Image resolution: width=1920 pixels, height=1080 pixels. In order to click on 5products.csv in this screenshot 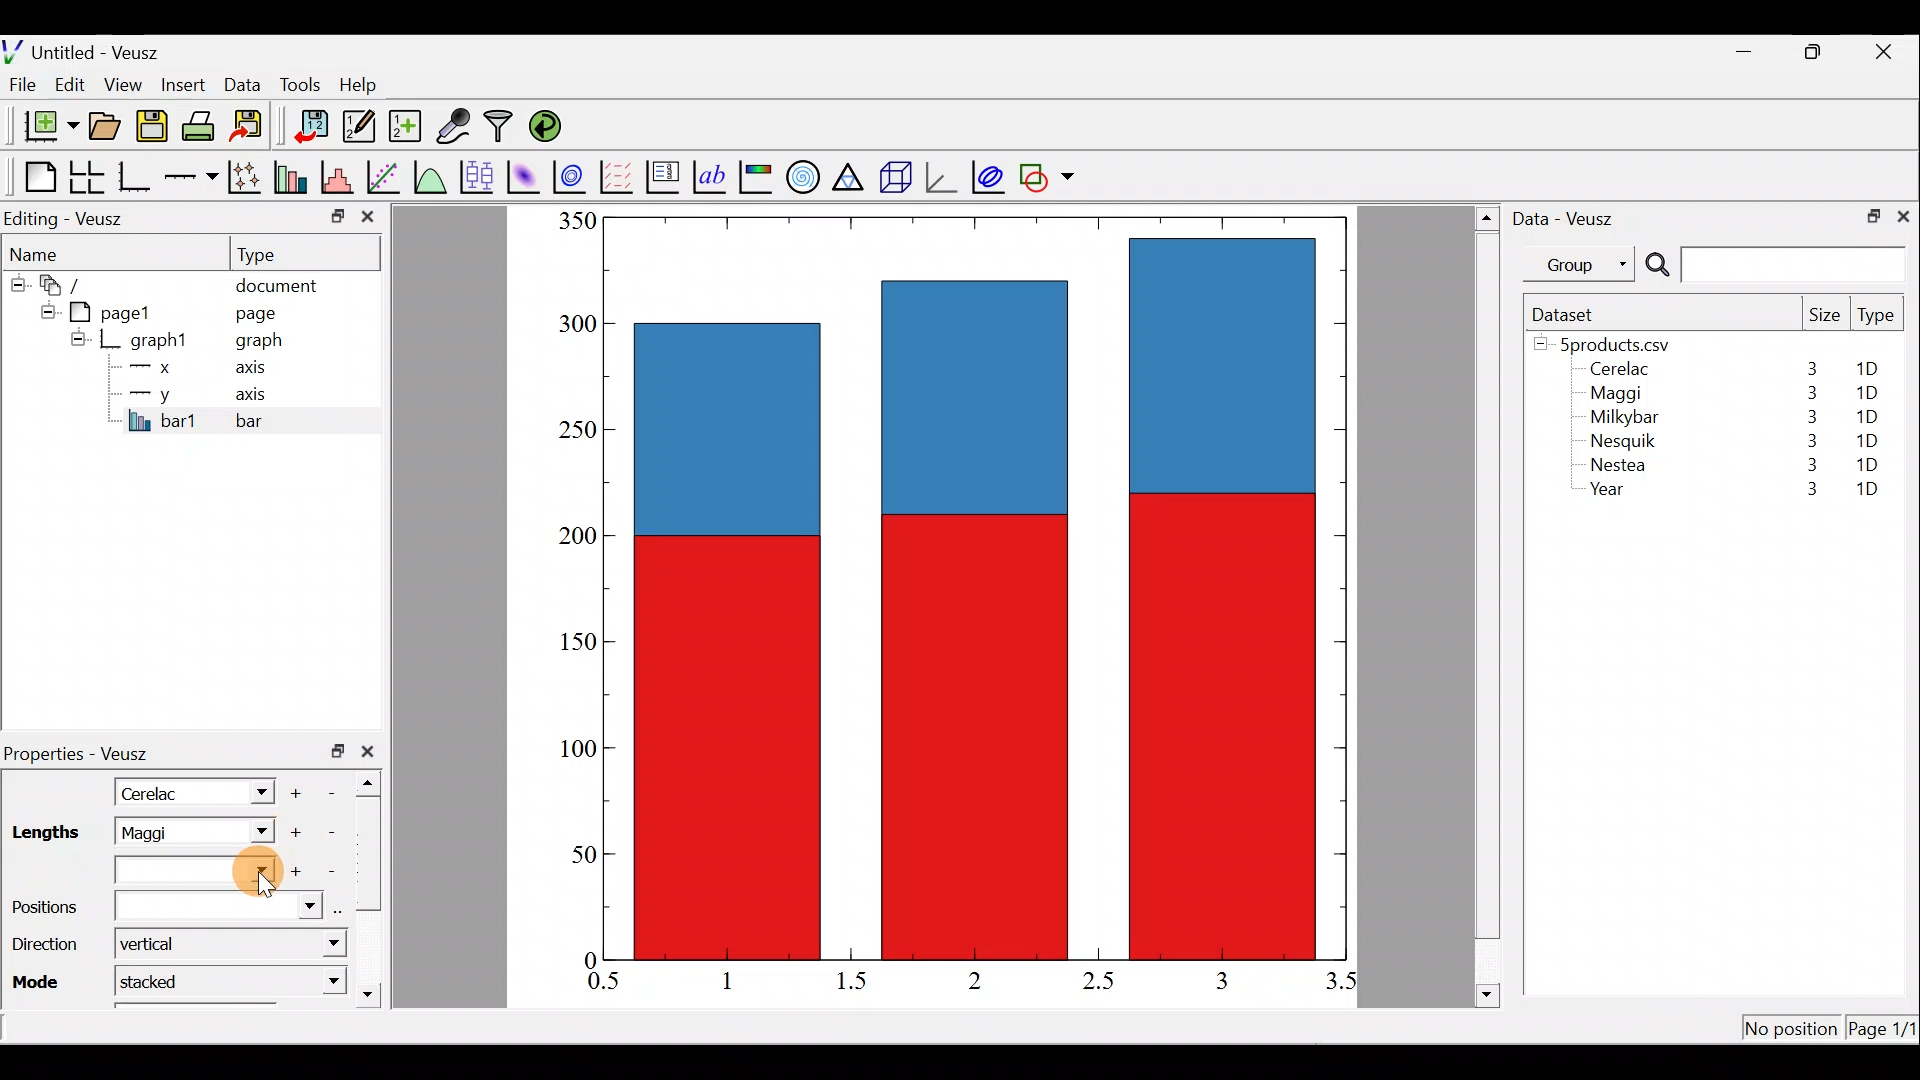, I will do `click(1613, 343)`.